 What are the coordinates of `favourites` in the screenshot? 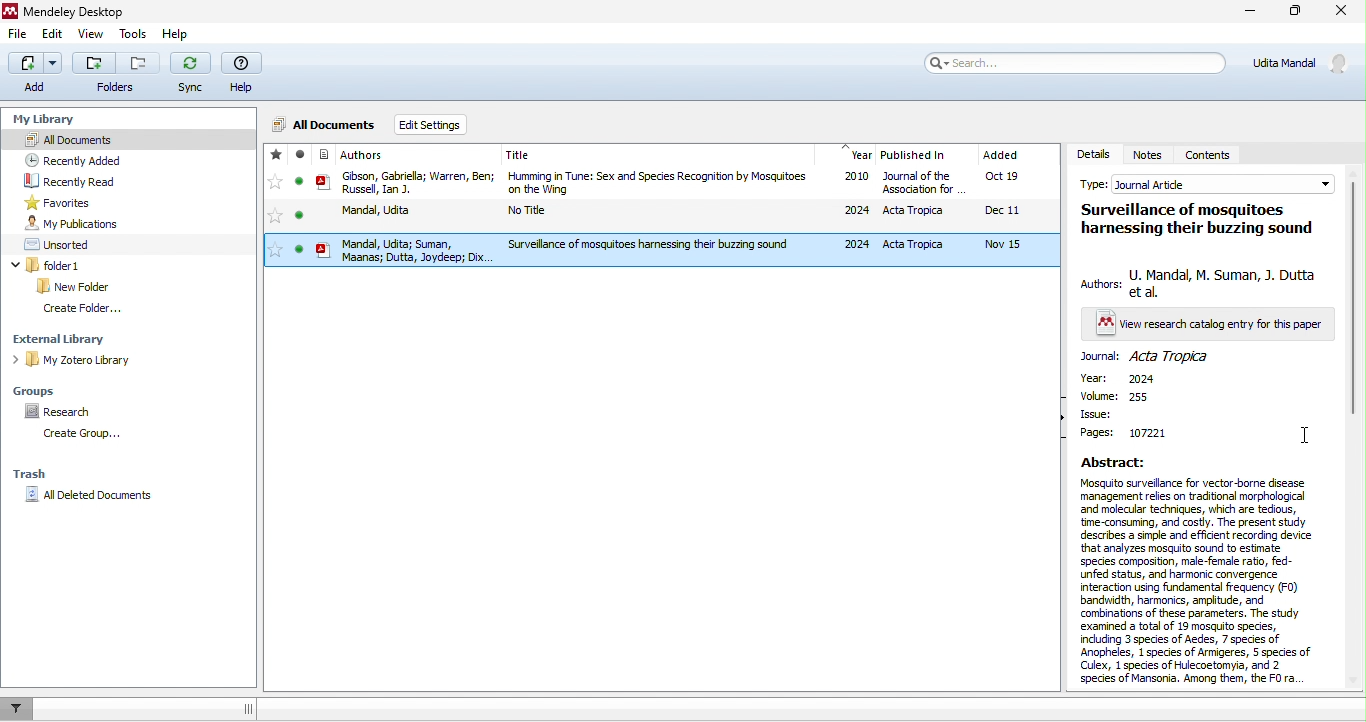 It's located at (275, 206).